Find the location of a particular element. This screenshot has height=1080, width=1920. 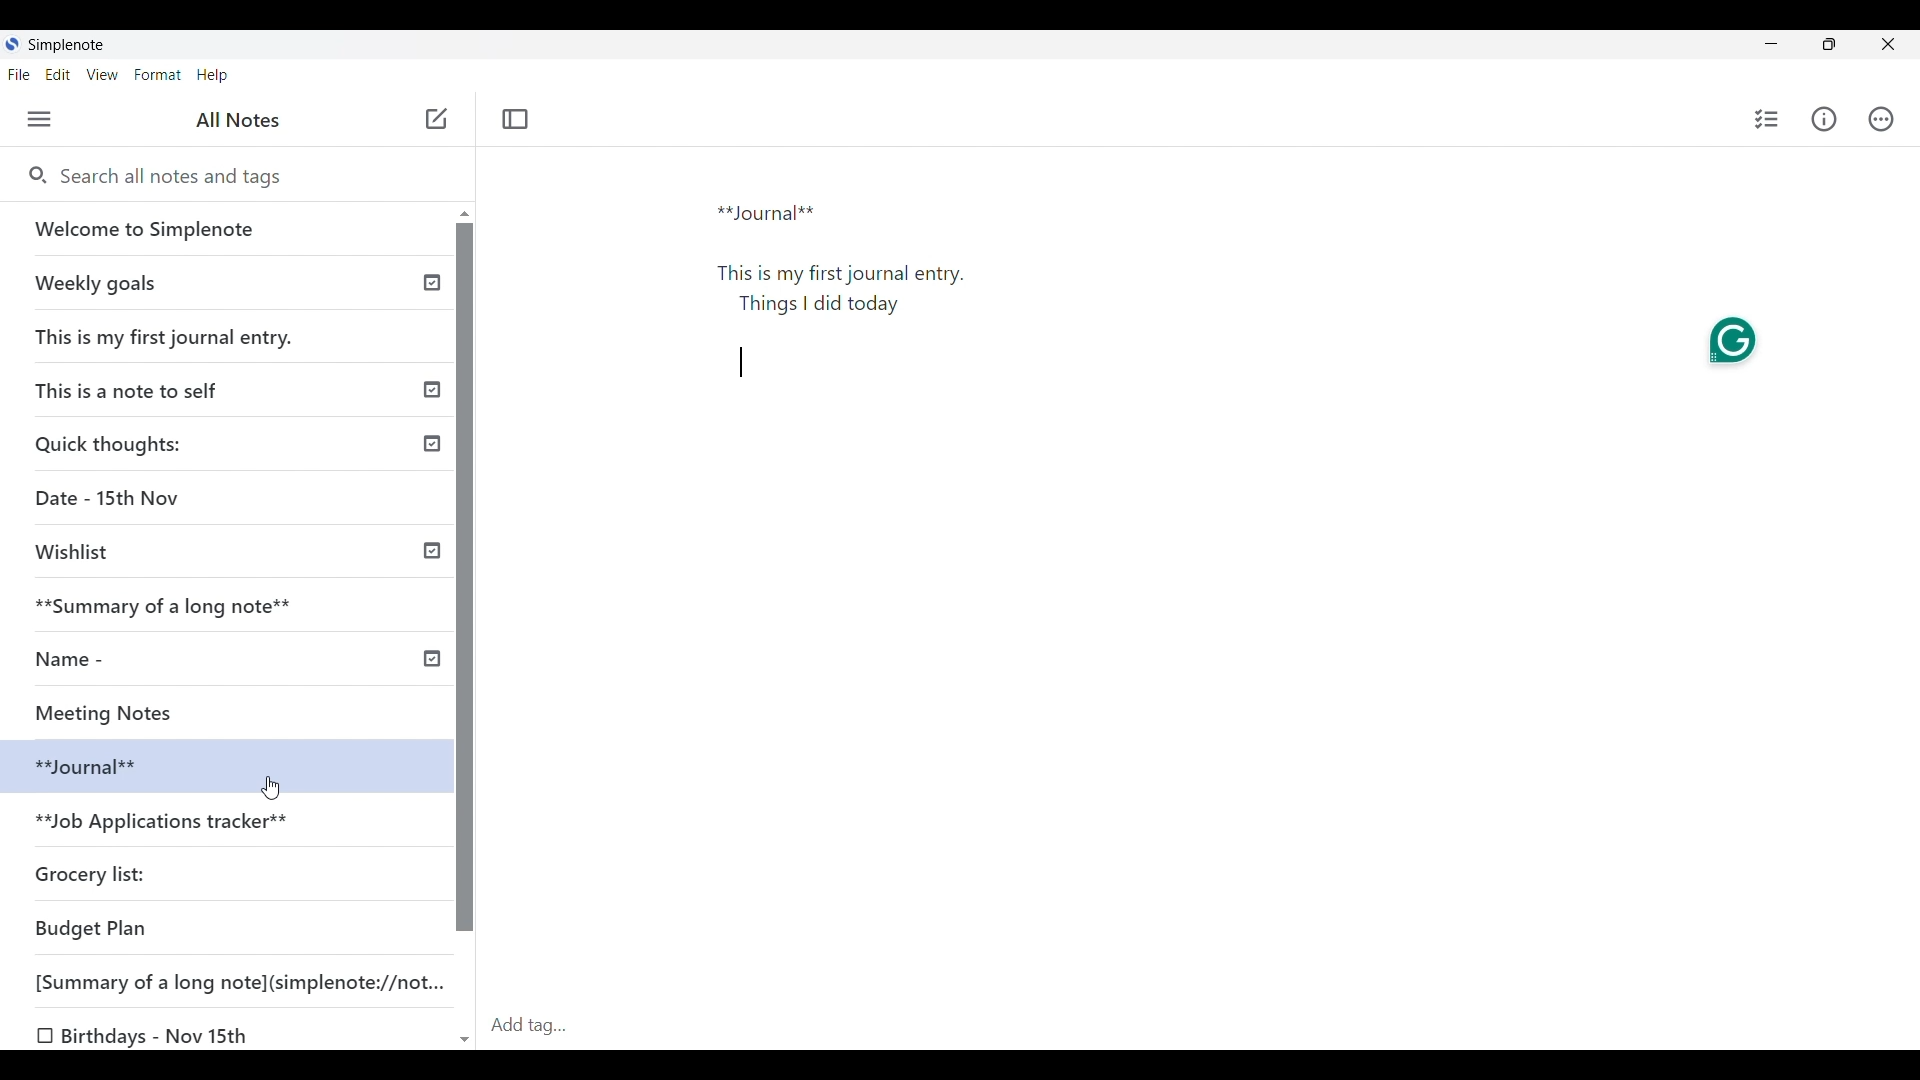

Name - is located at coordinates (76, 659).